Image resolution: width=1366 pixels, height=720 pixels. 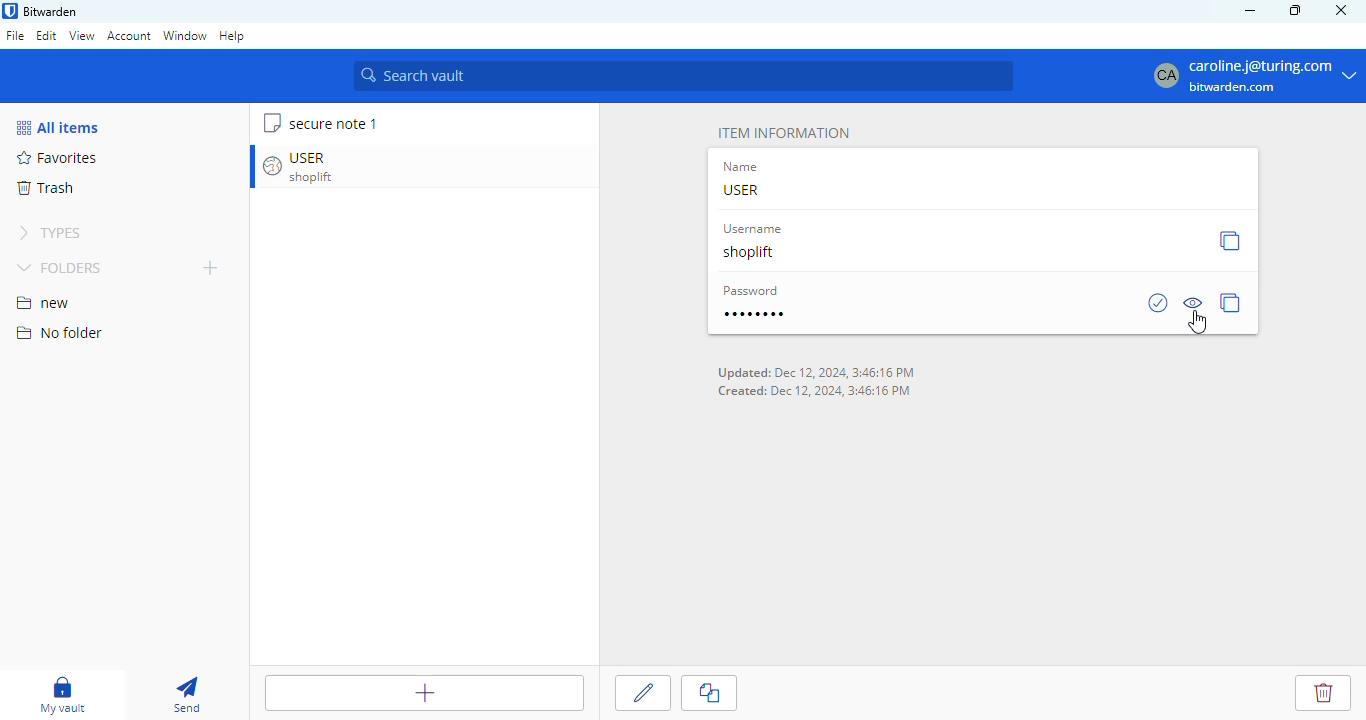 I want to click on account, so click(x=129, y=35).